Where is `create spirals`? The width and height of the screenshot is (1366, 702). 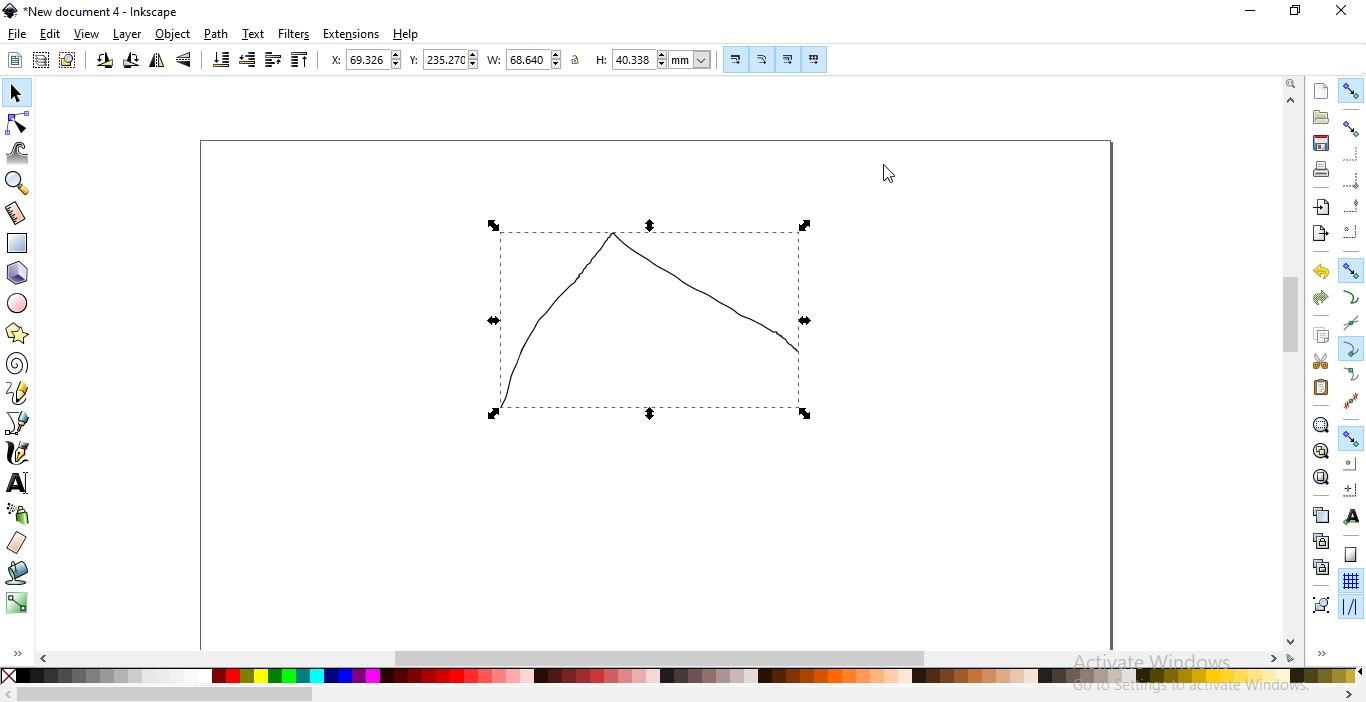 create spirals is located at coordinates (16, 364).